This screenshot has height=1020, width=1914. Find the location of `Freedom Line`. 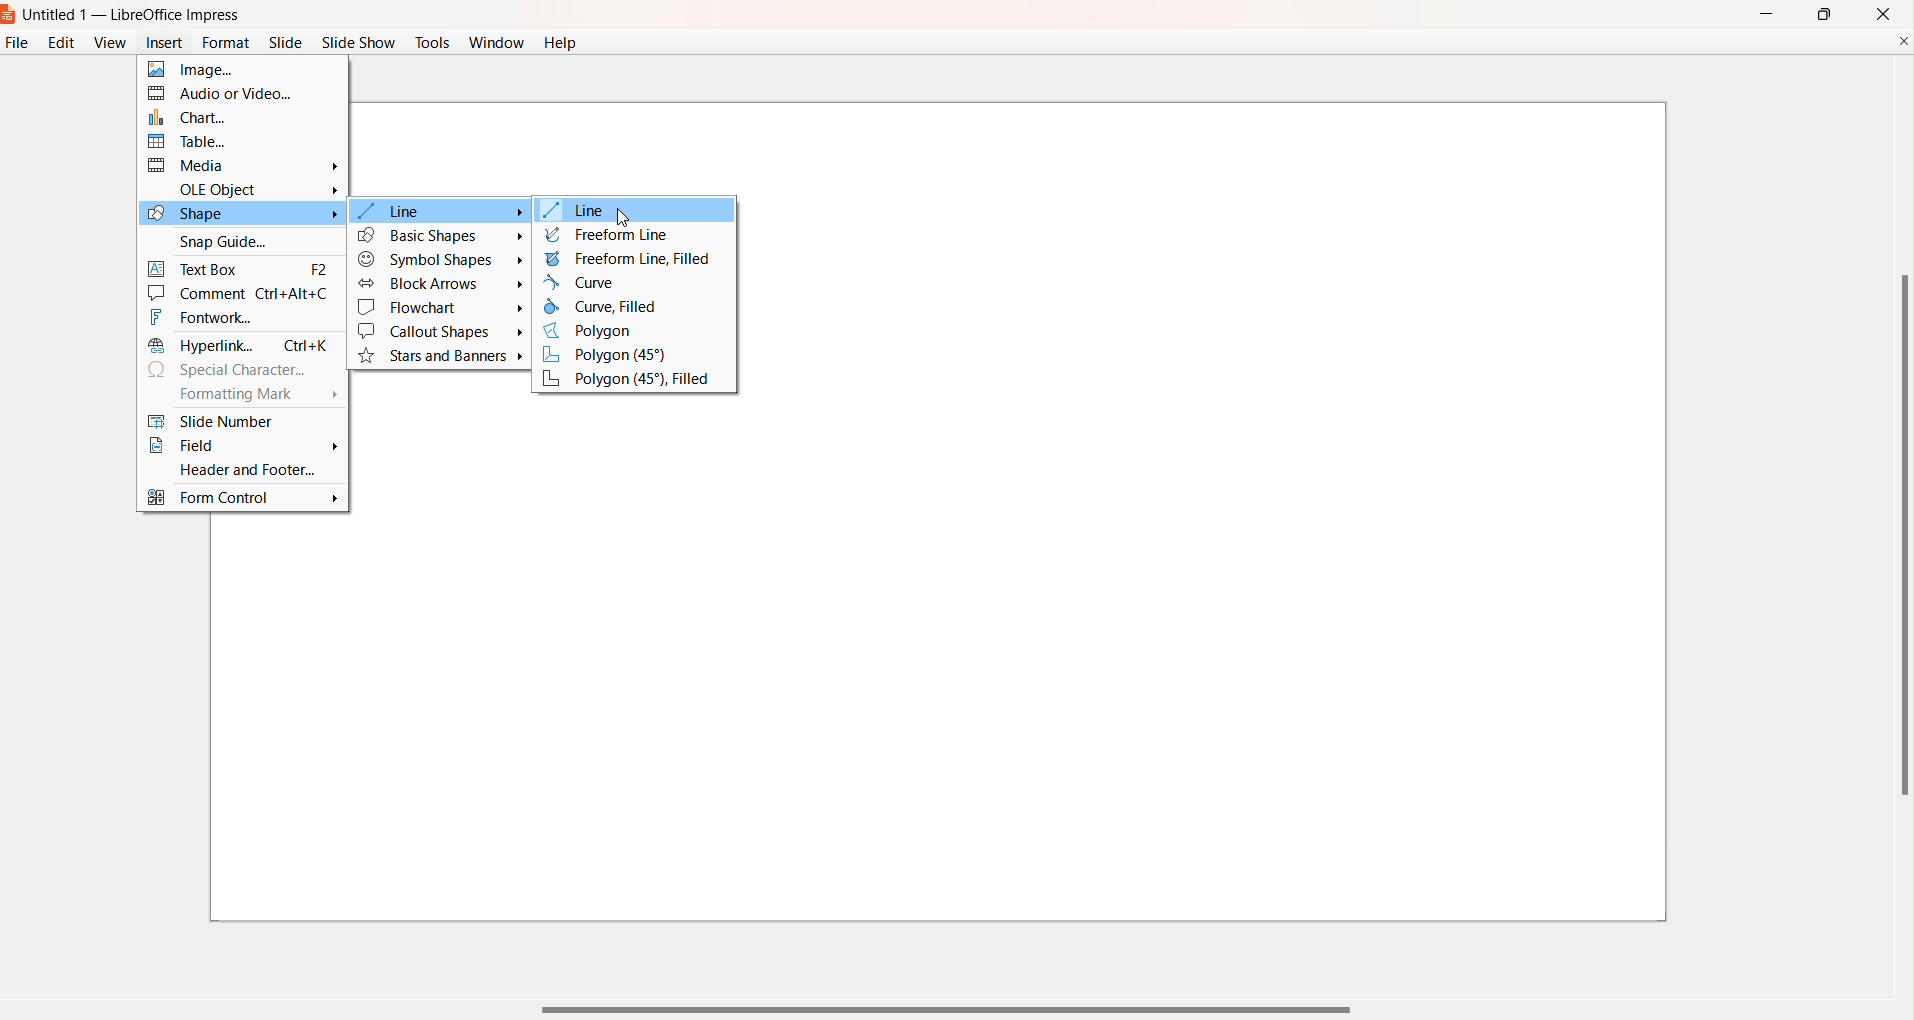

Freedom Line is located at coordinates (609, 235).